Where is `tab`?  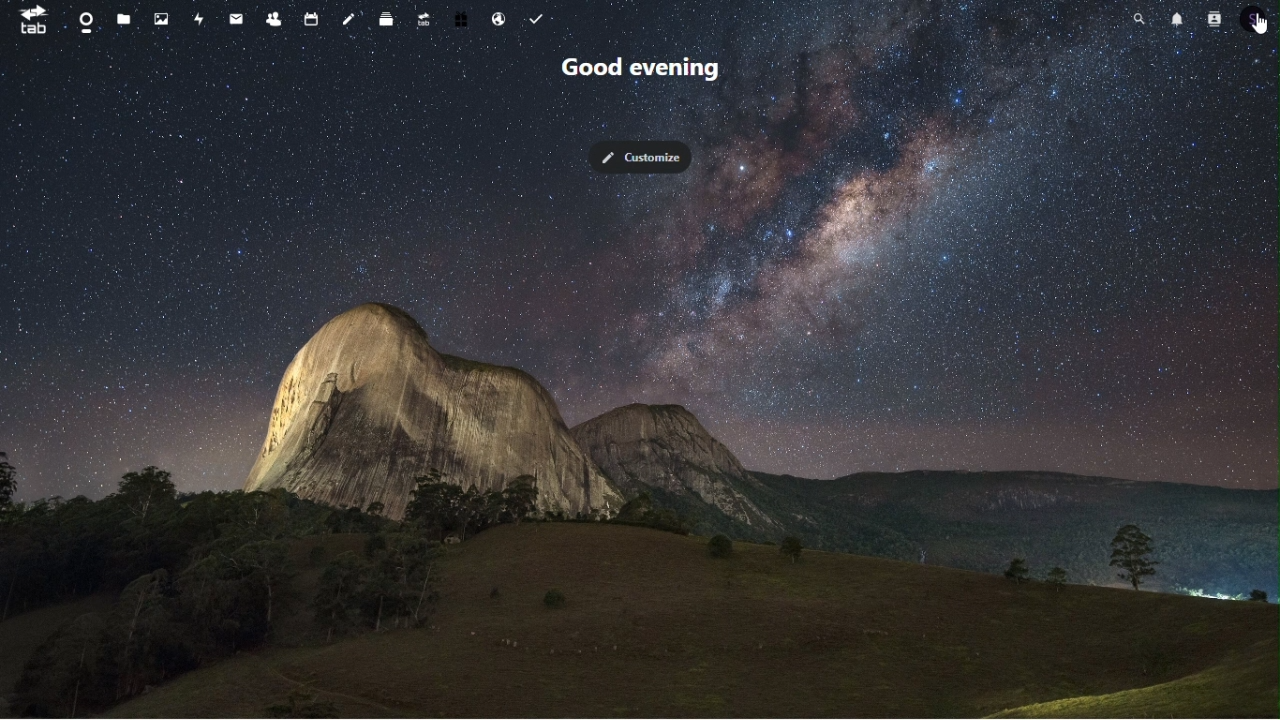
tab is located at coordinates (32, 20).